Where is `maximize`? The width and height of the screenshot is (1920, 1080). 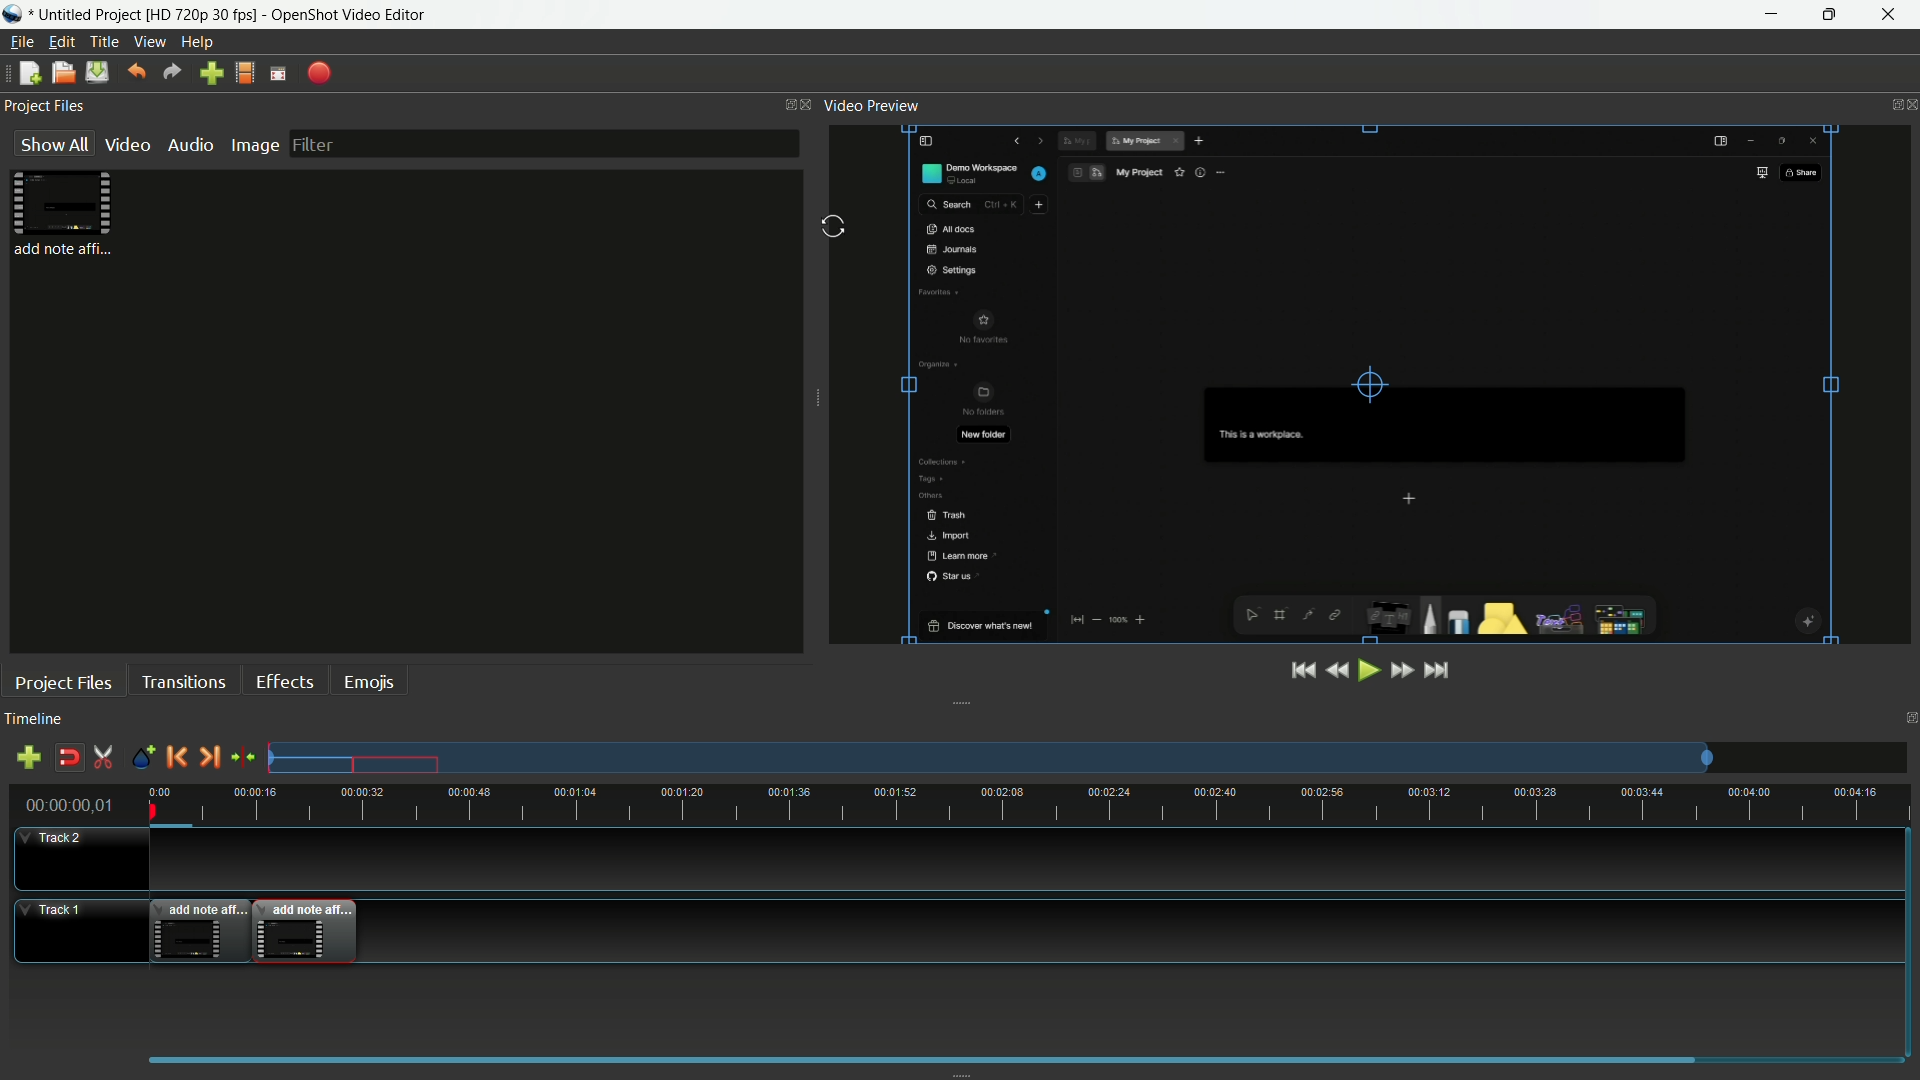
maximize is located at coordinates (1830, 15).